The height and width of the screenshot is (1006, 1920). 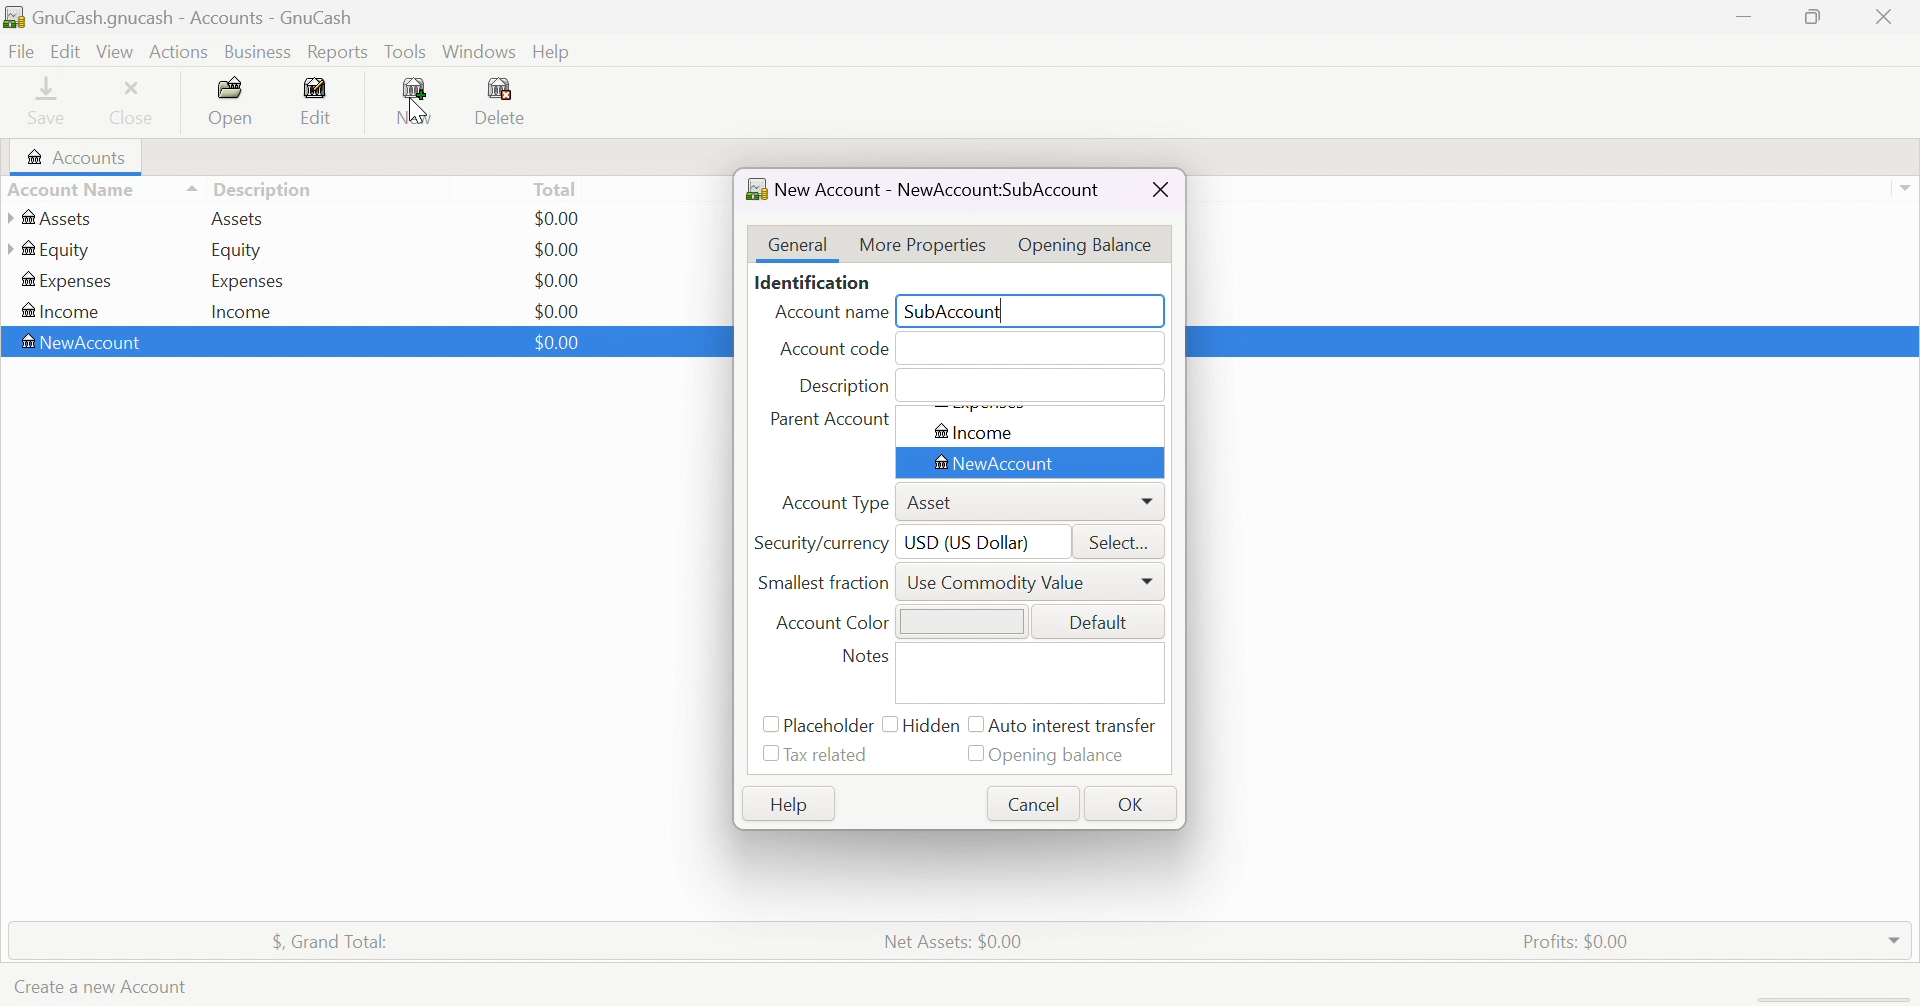 What do you see at coordinates (415, 103) in the screenshot?
I see `New` at bounding box center [415, 103].